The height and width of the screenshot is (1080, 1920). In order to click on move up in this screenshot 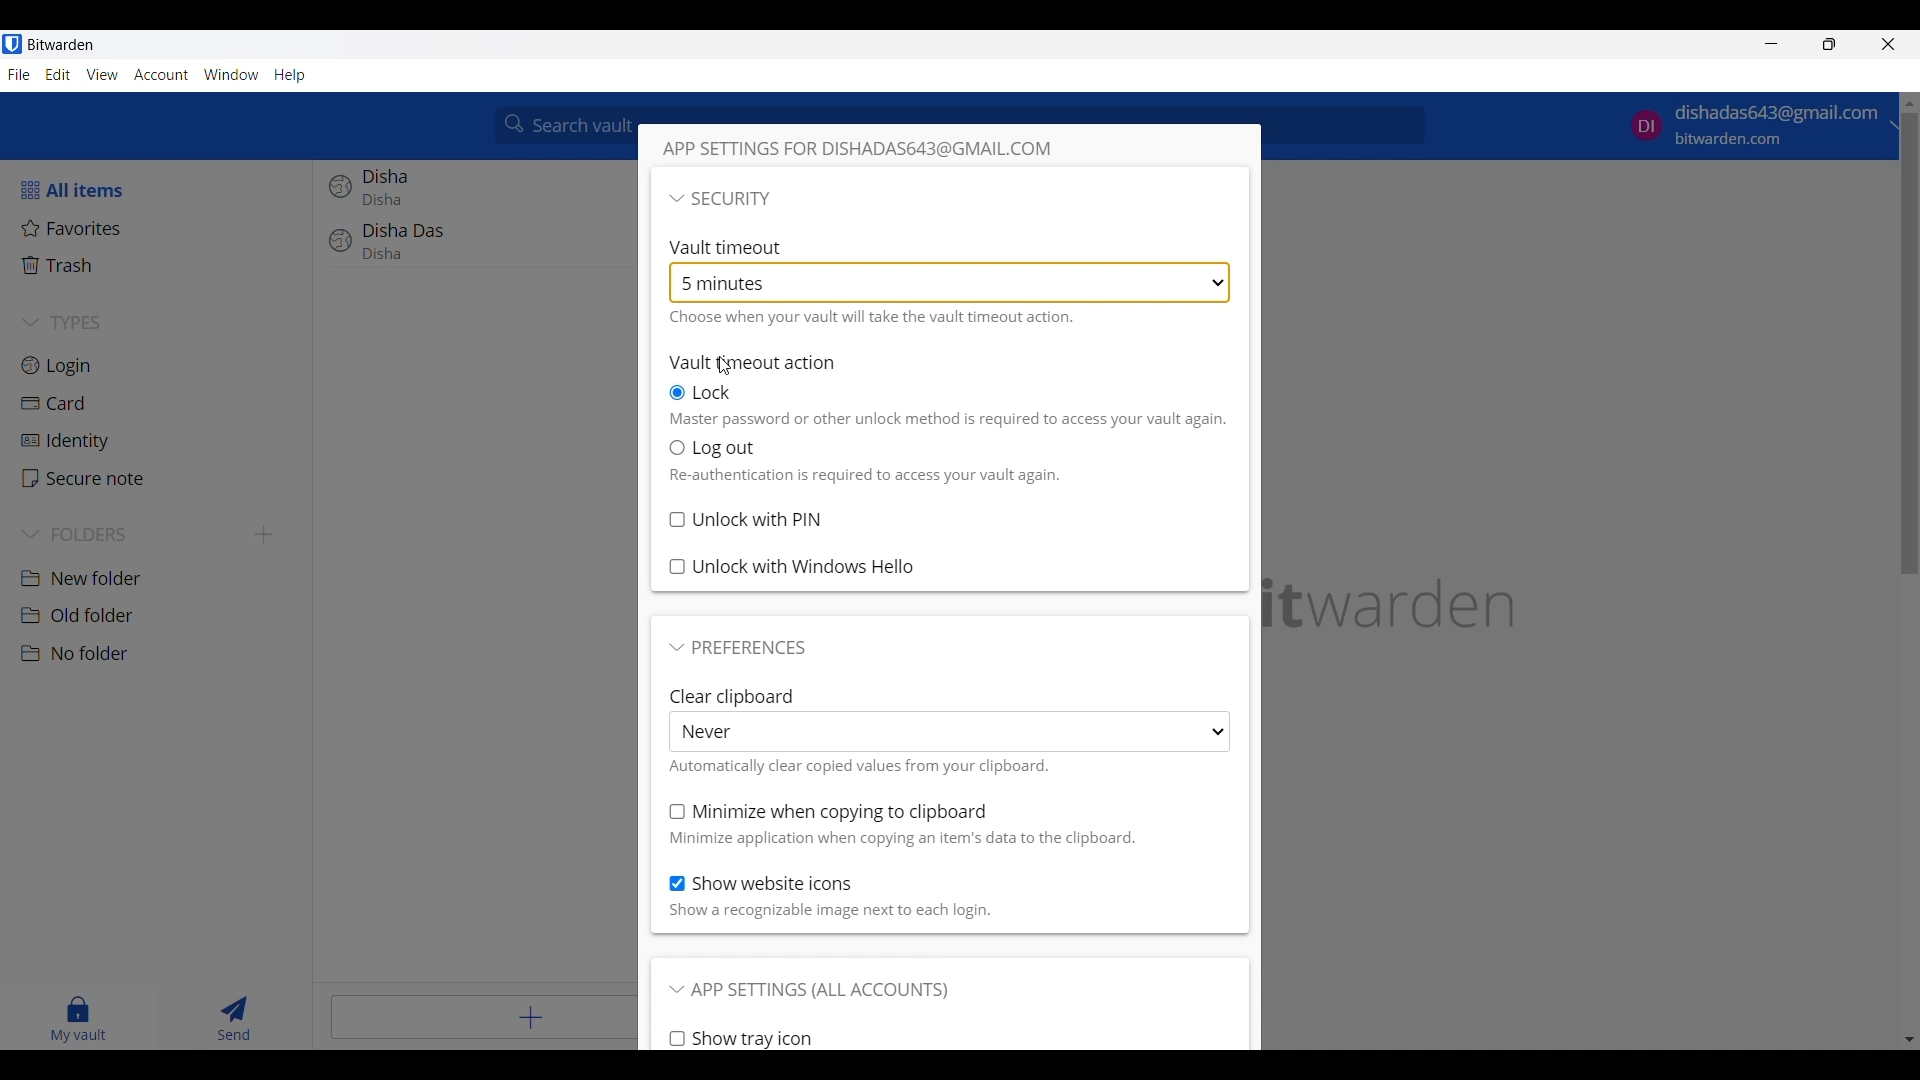, I will do `click(1908, 103)`.